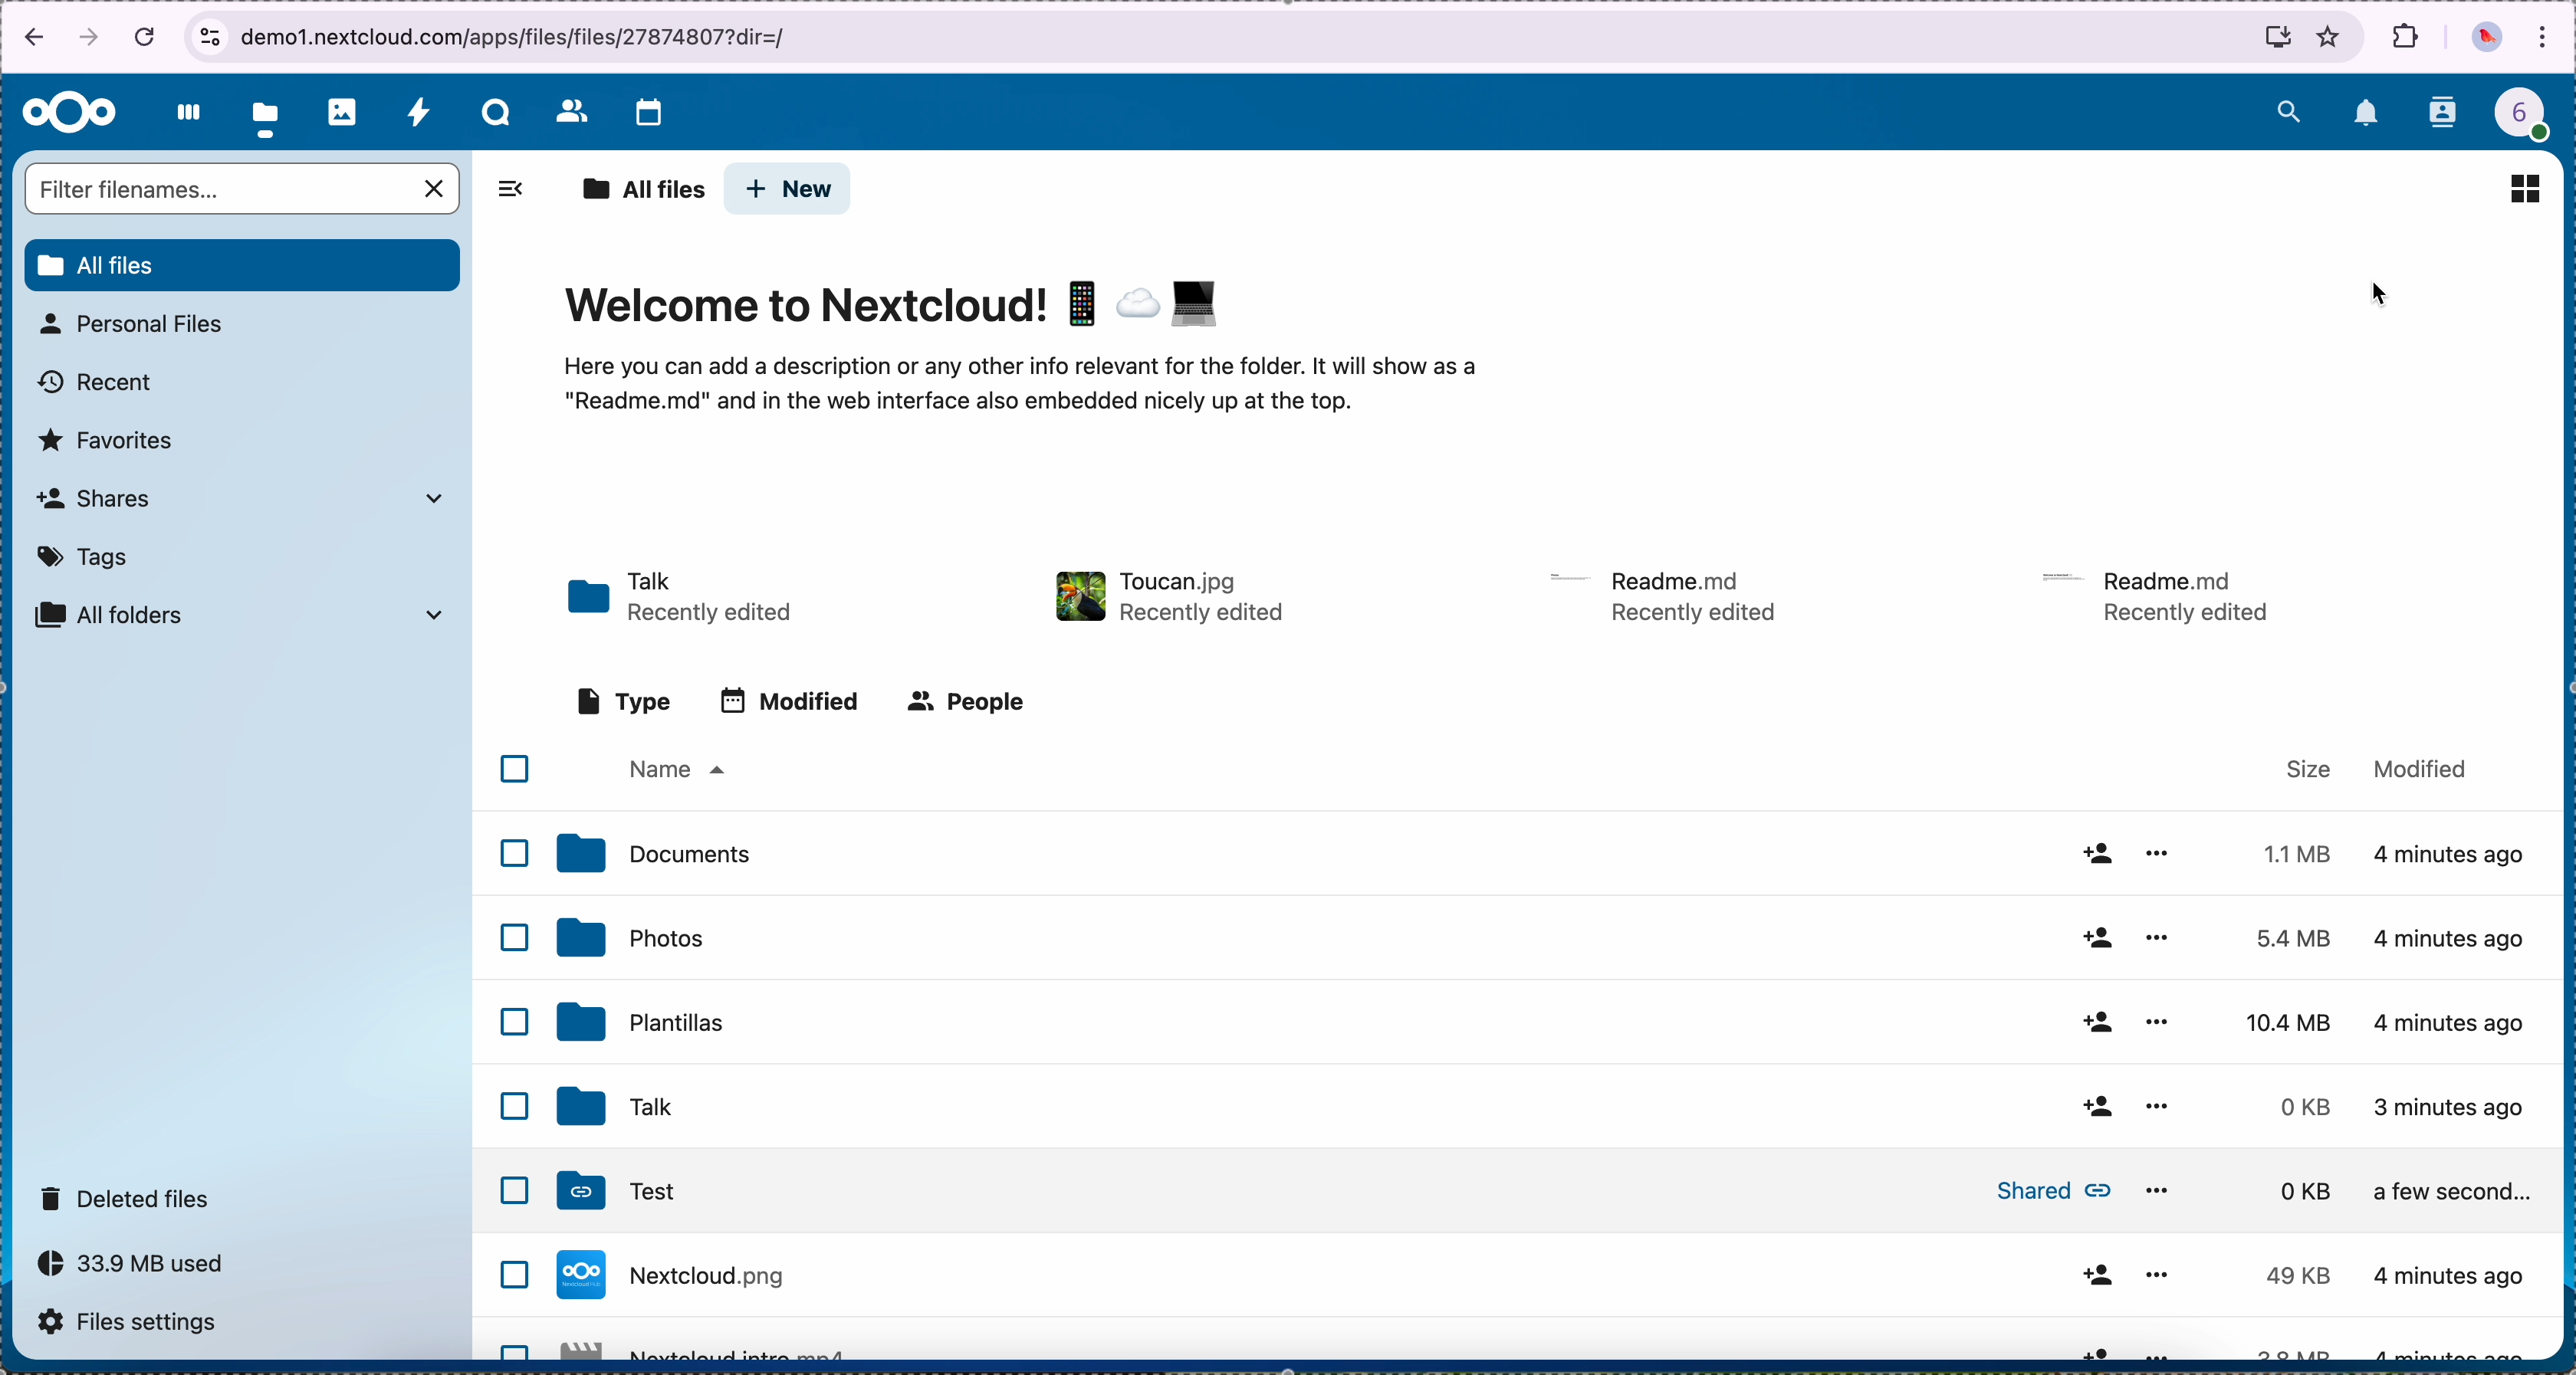  What do you see at coordinates (85, 557) in the screenshot?
I see `tags` at bounding box center [85, 557].